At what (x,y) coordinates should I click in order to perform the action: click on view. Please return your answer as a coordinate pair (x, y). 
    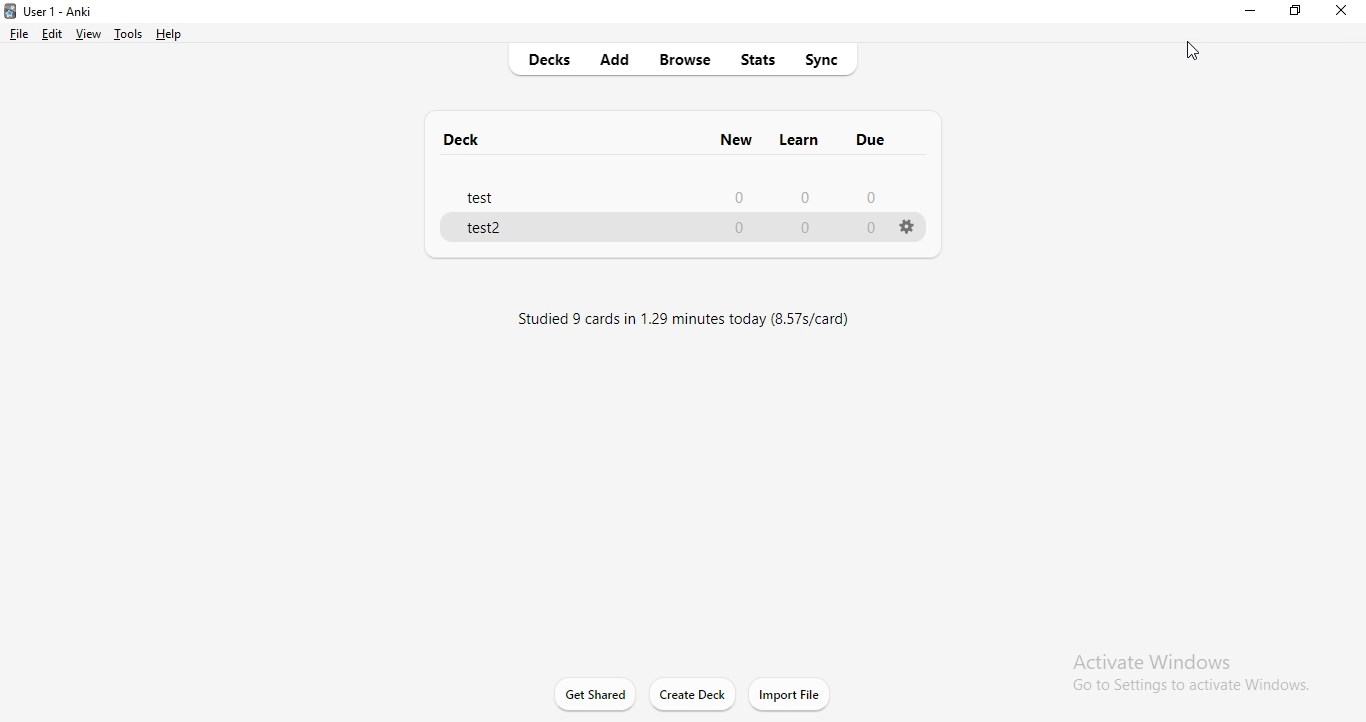
    Looking at the image, I should click on (89, 34).